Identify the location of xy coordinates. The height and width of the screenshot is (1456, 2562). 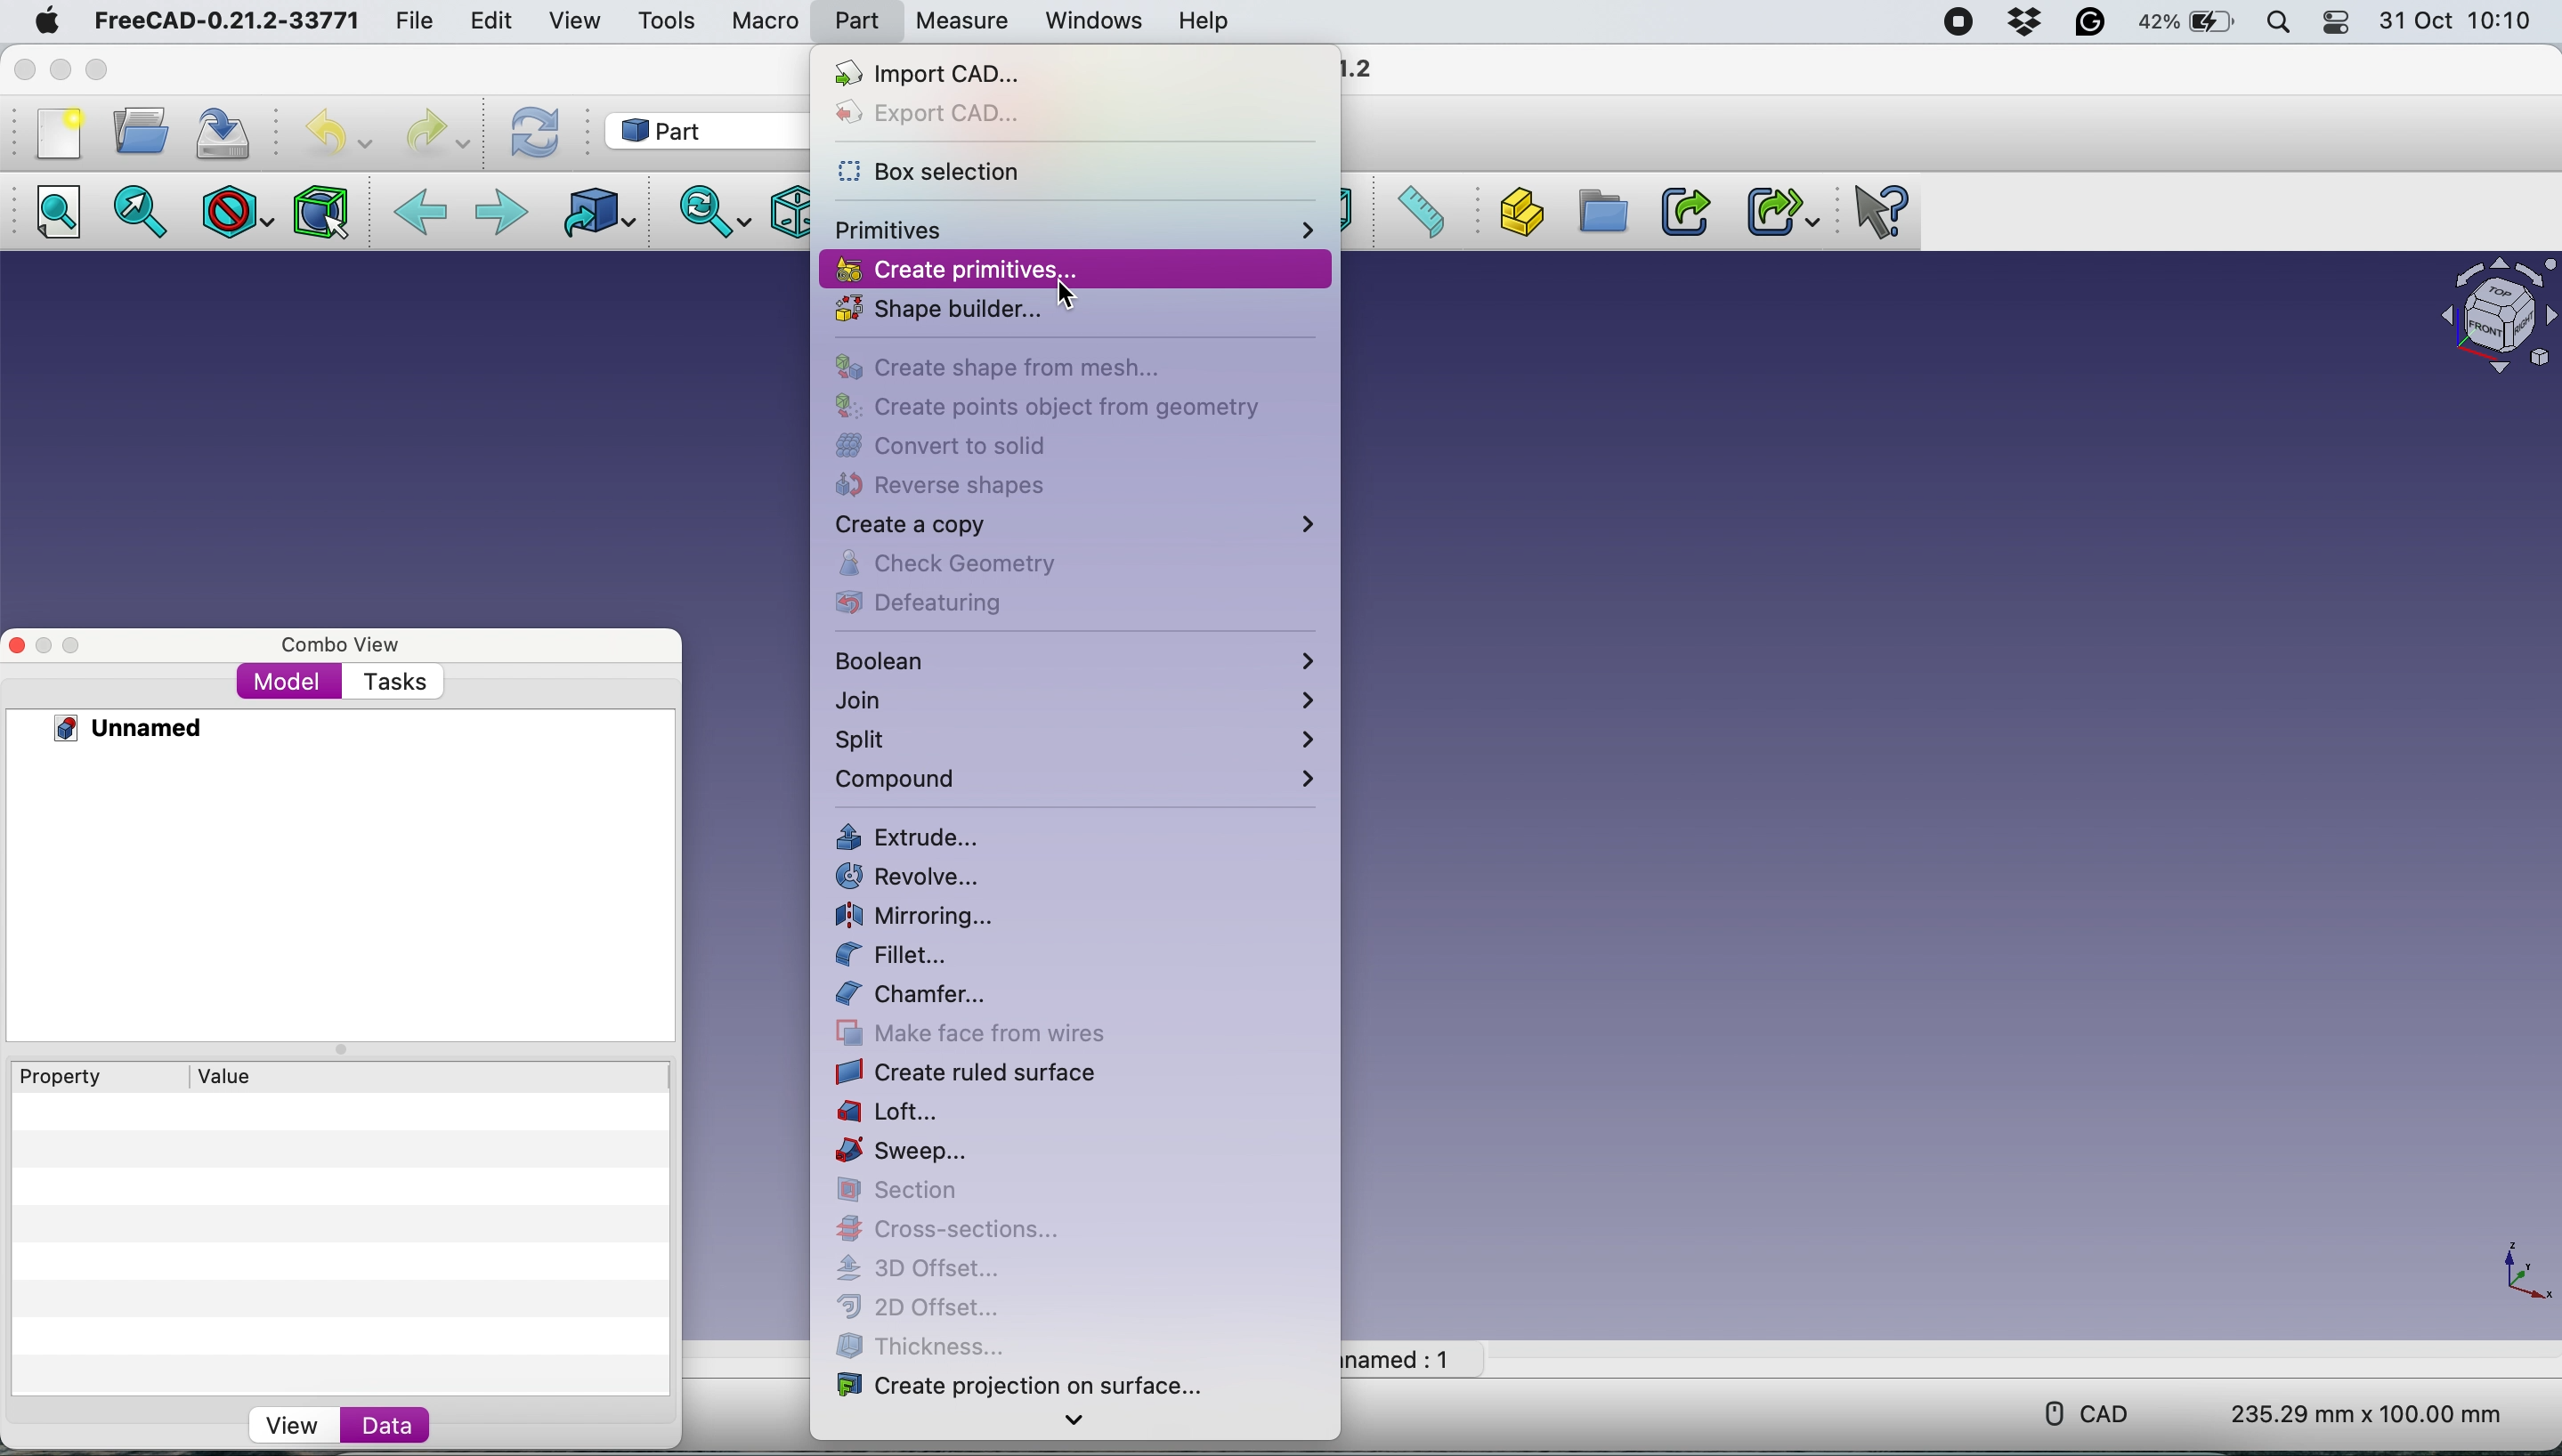
(2517, 1272).